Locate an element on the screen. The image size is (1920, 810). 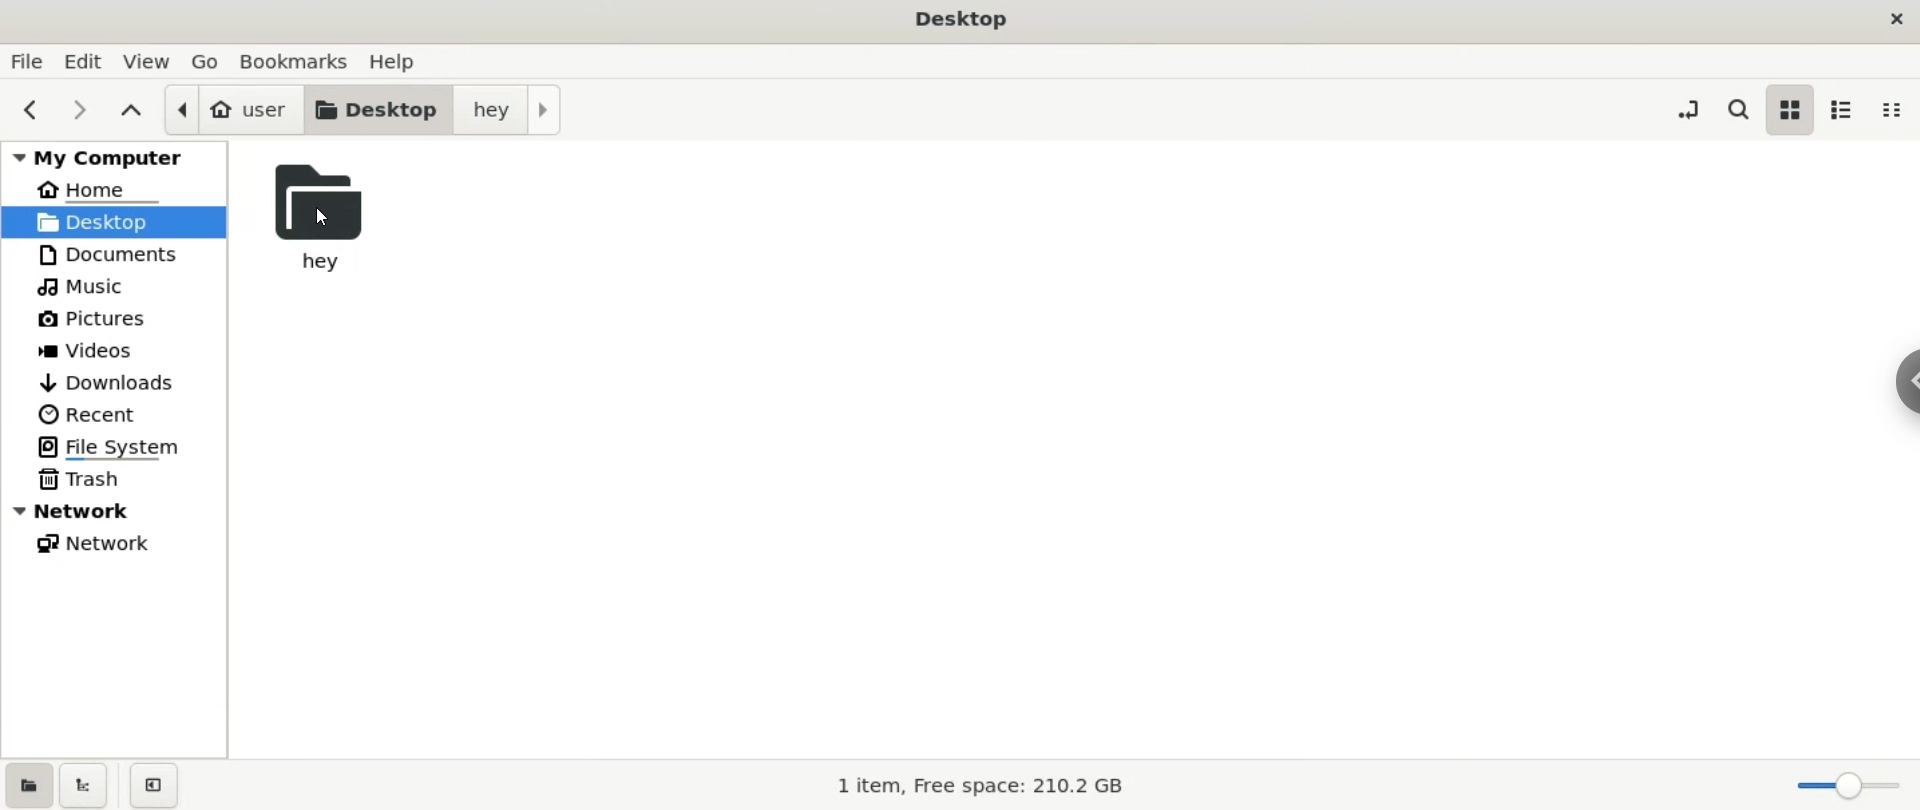
bookmarks is located at coordinates (300, 63).